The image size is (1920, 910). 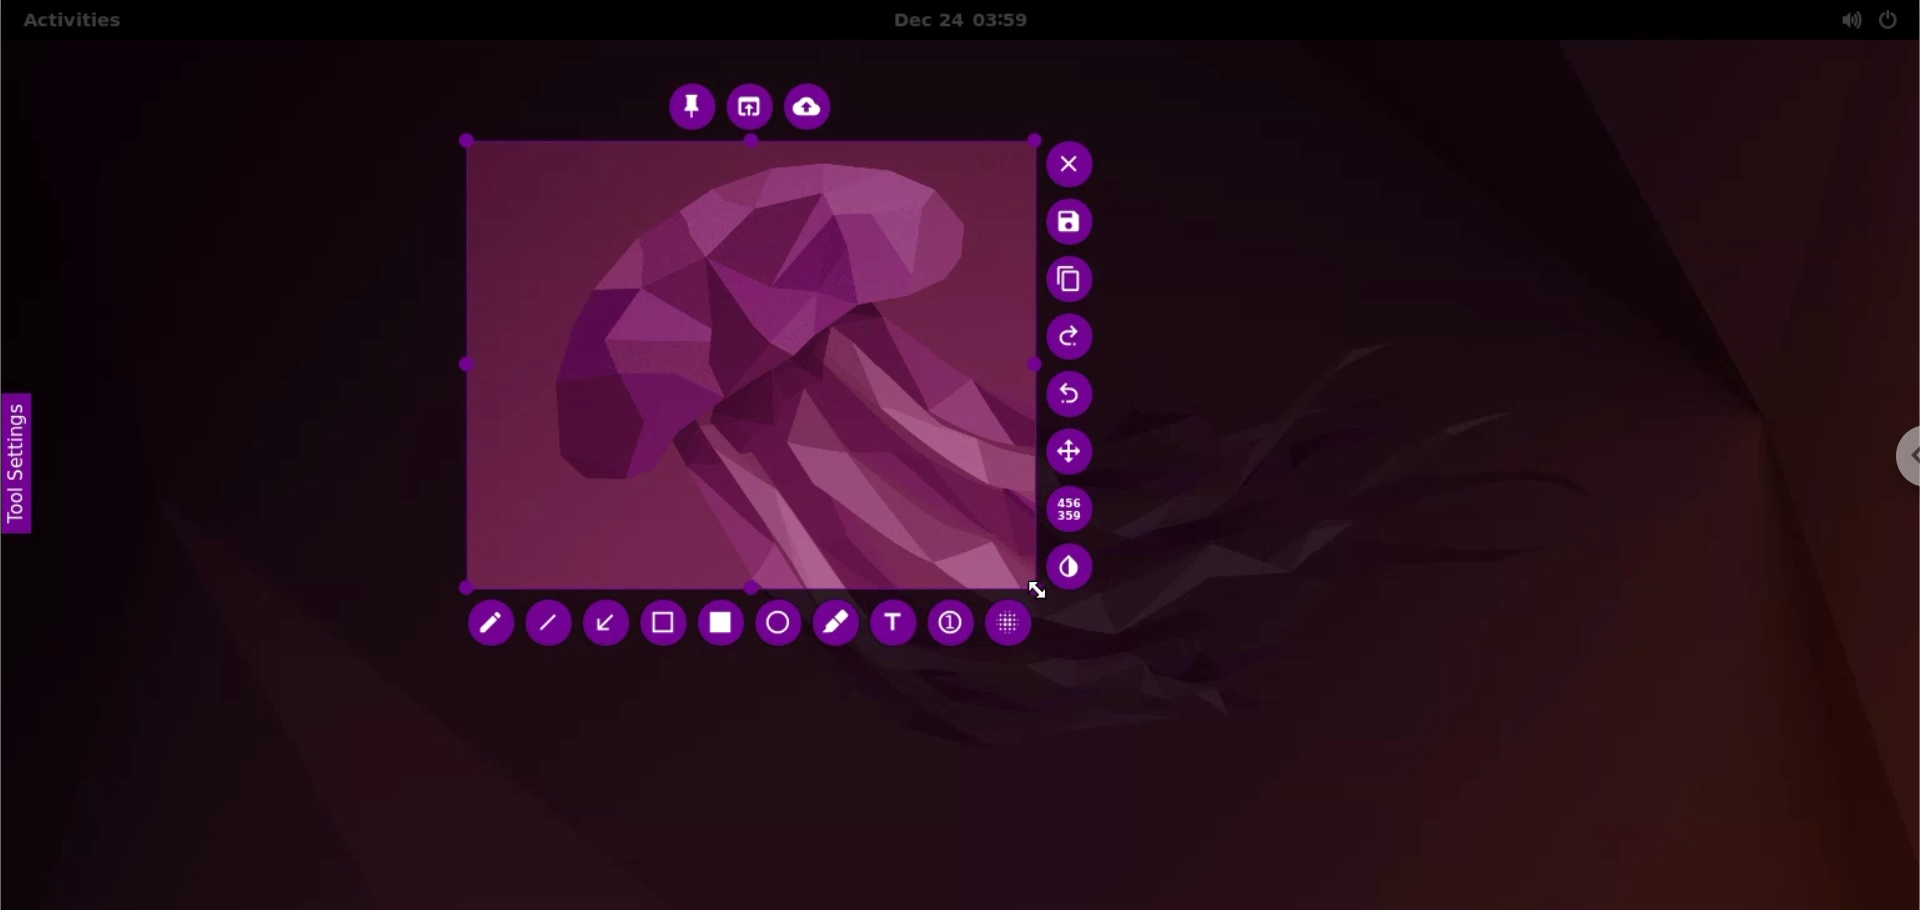 What do you see at coordinates (976, 21) in the screenshot?
I see `Date and time` at bounding box center [976, 21].